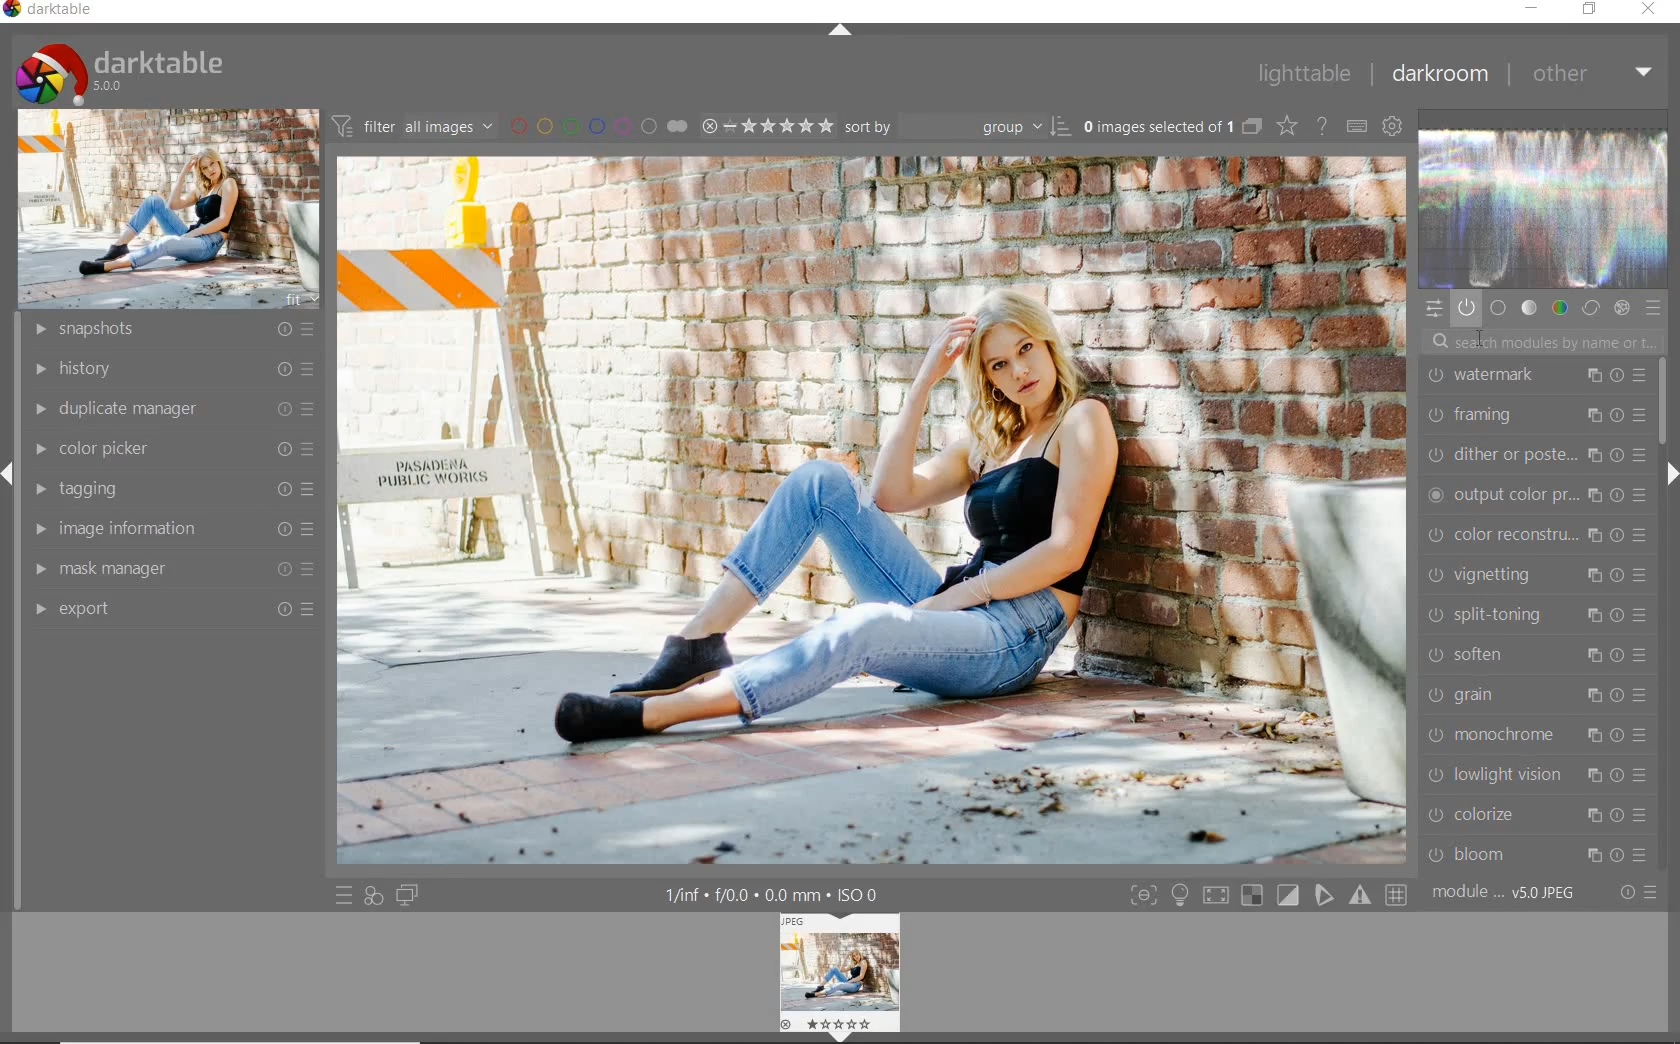  I want to click on quick access for applying any of your styles, so click(374, 896).